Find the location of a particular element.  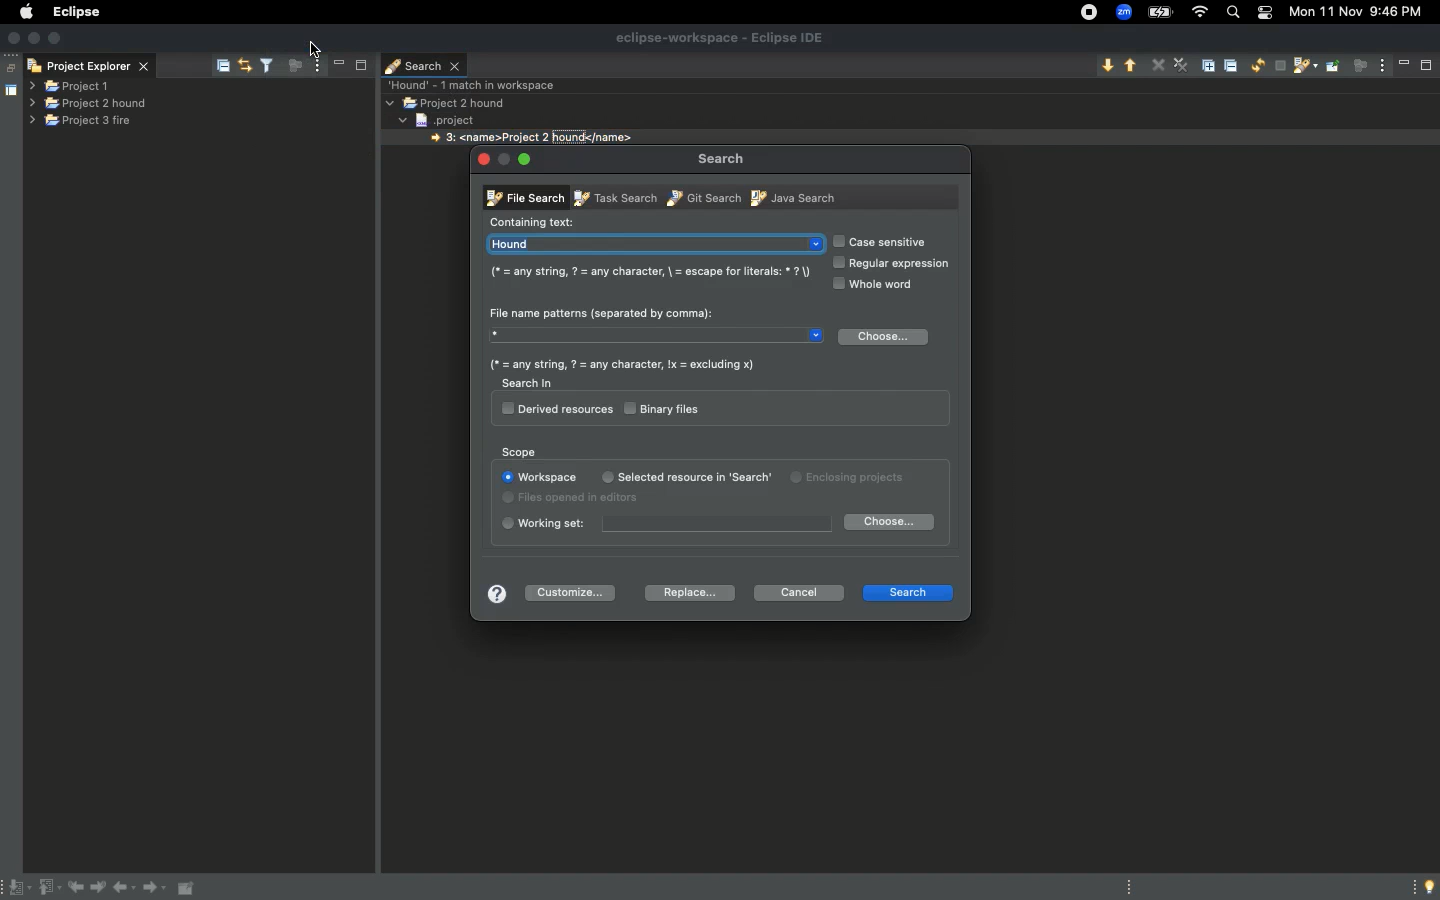

Run the current search again is located at coordinates (1257, 66).